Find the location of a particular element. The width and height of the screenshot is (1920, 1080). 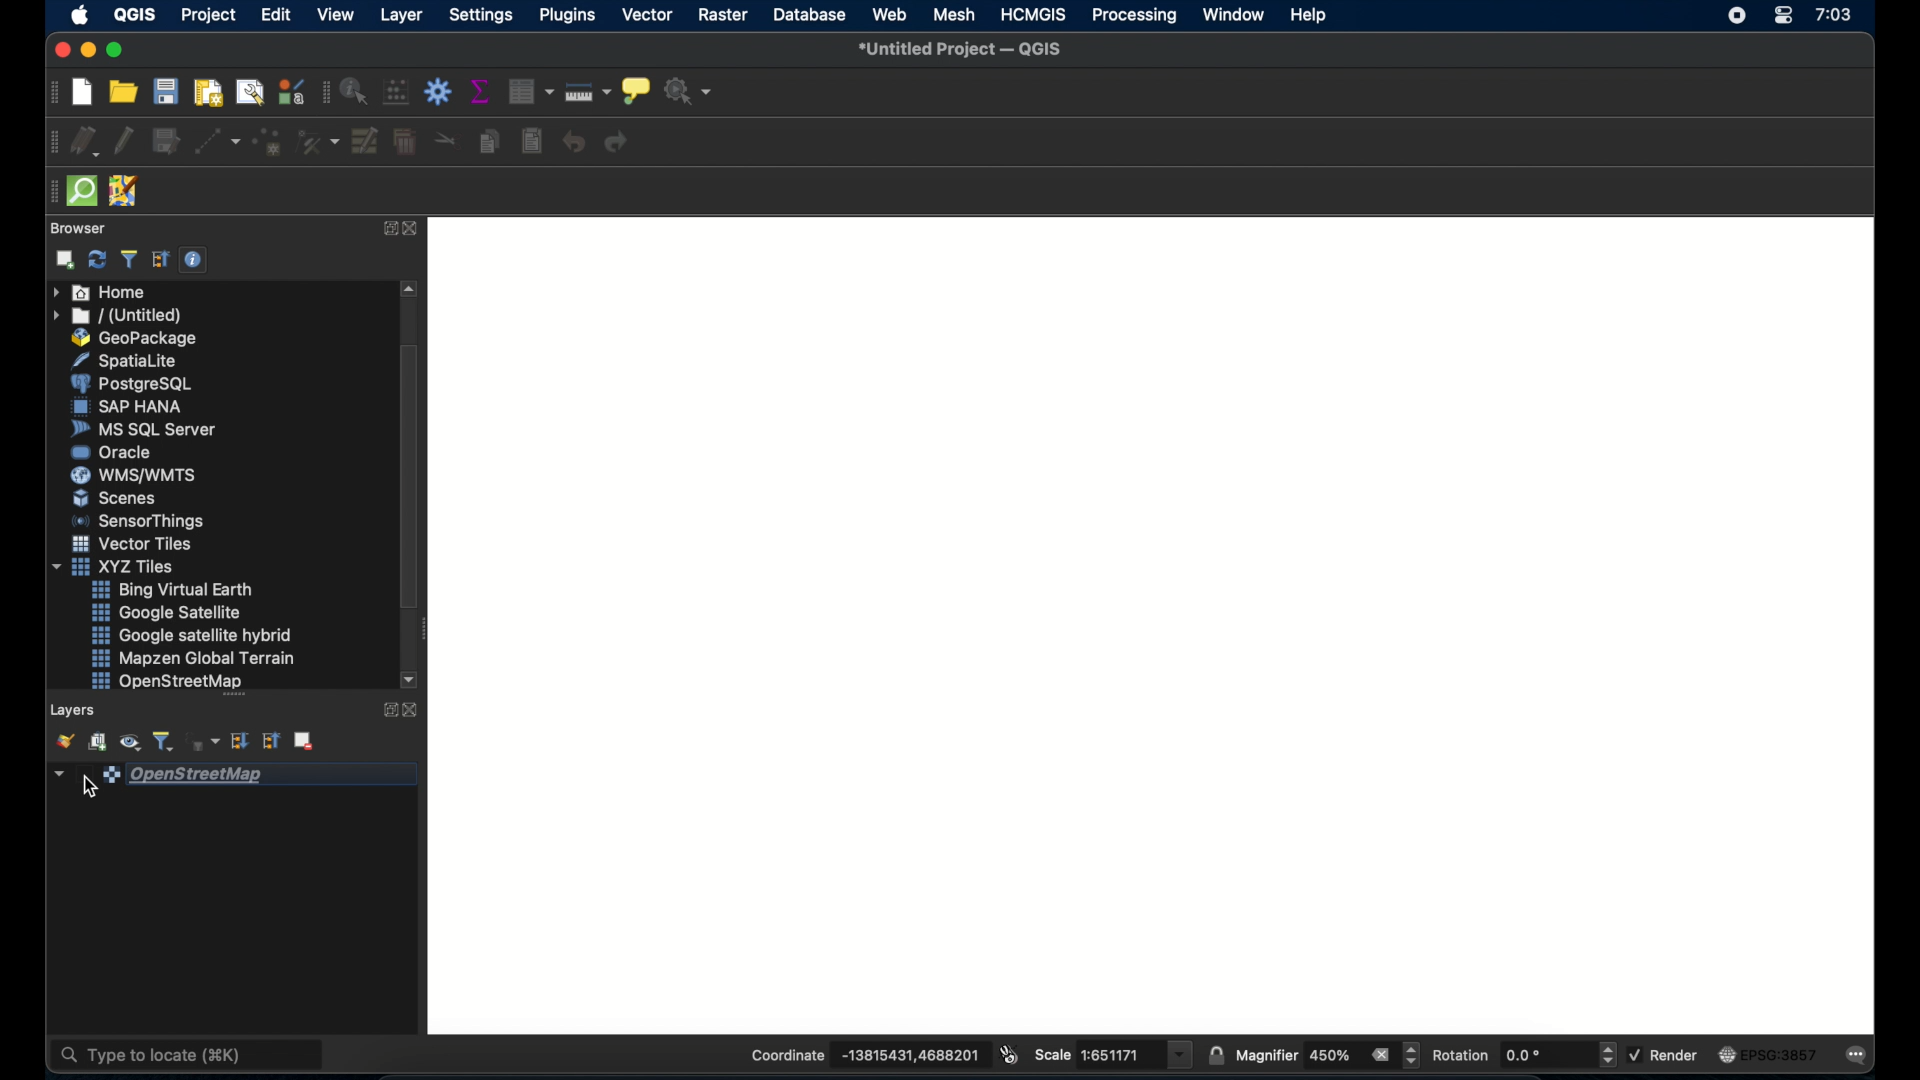

openstreetmap is located at coordinates (163, 682).